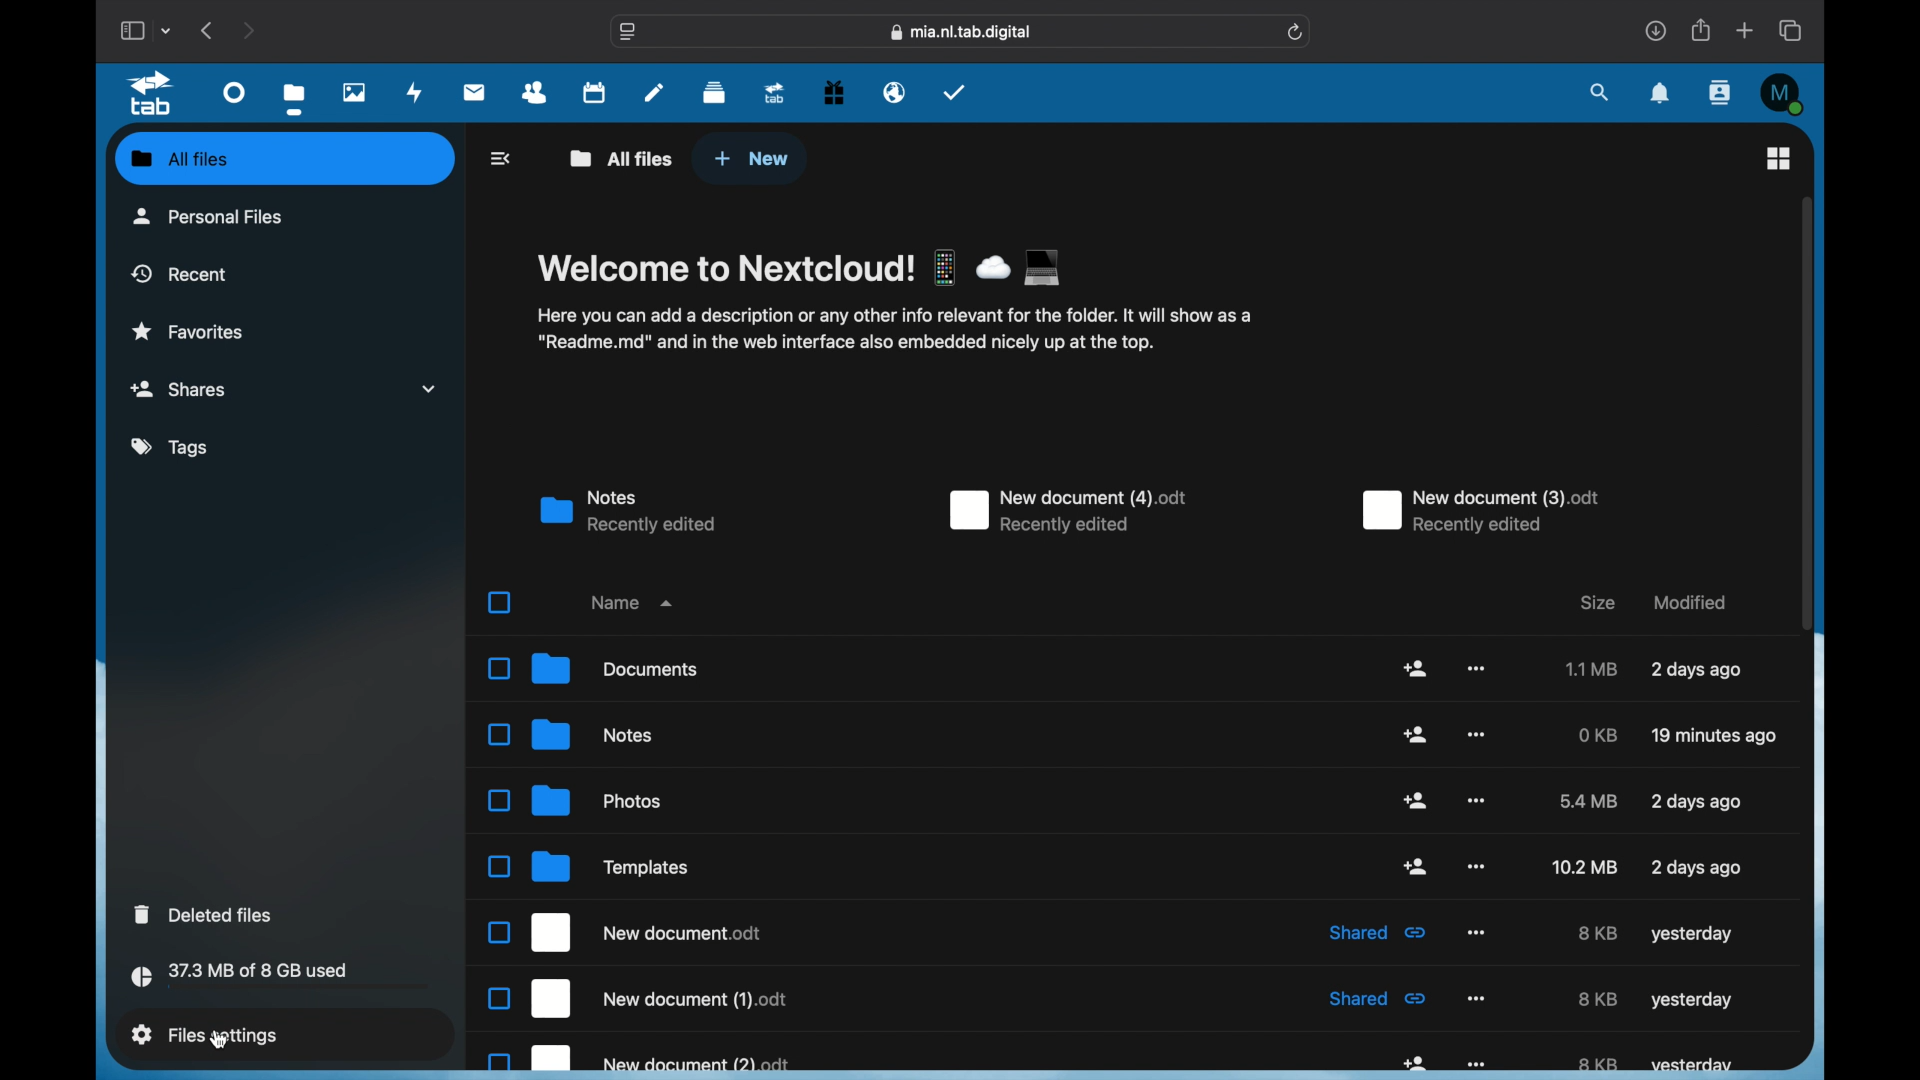 The image size is (1920, 1080). I want to click on size, so click(1598, 998).